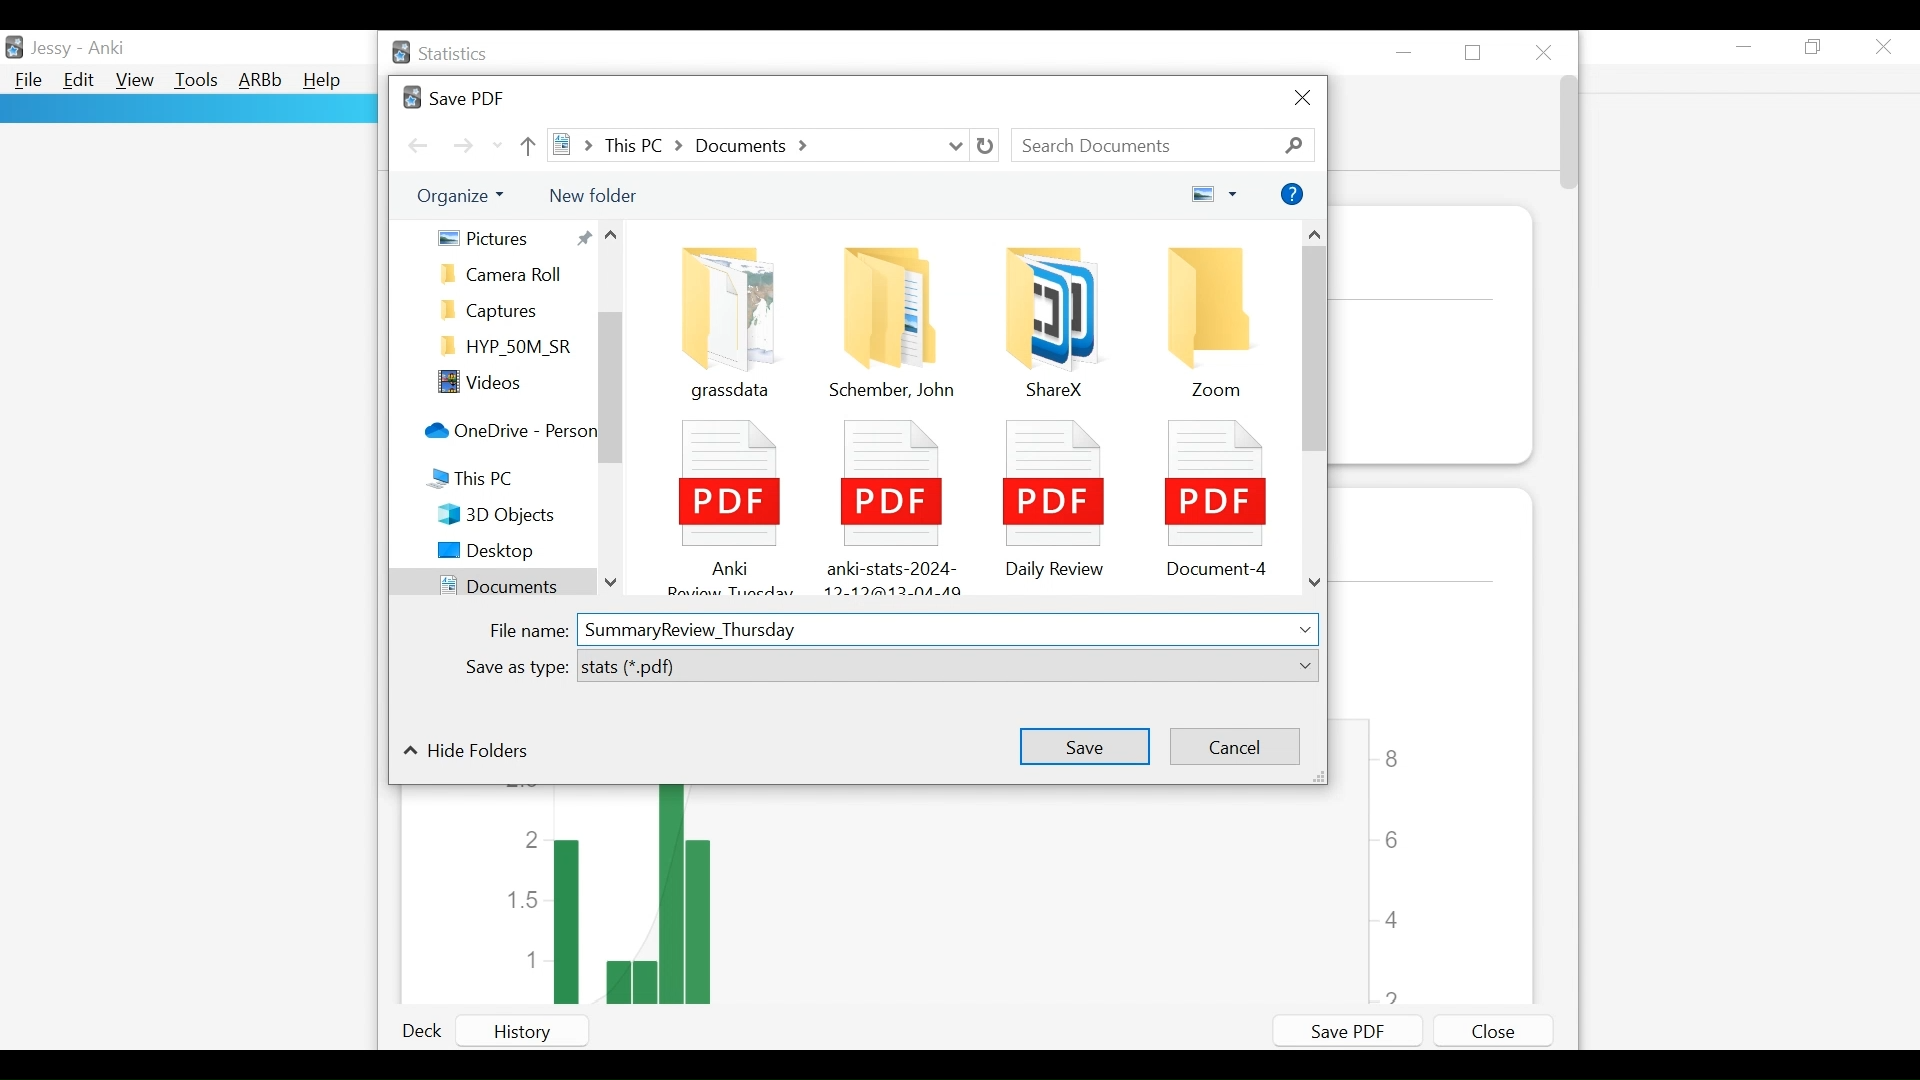 This screenshot has width=1920, height=1080. What do you see at coordinates (1315, 353) in the screenshot?
I see `Vertical Scroll bar` at bounding box center [1315, 353].